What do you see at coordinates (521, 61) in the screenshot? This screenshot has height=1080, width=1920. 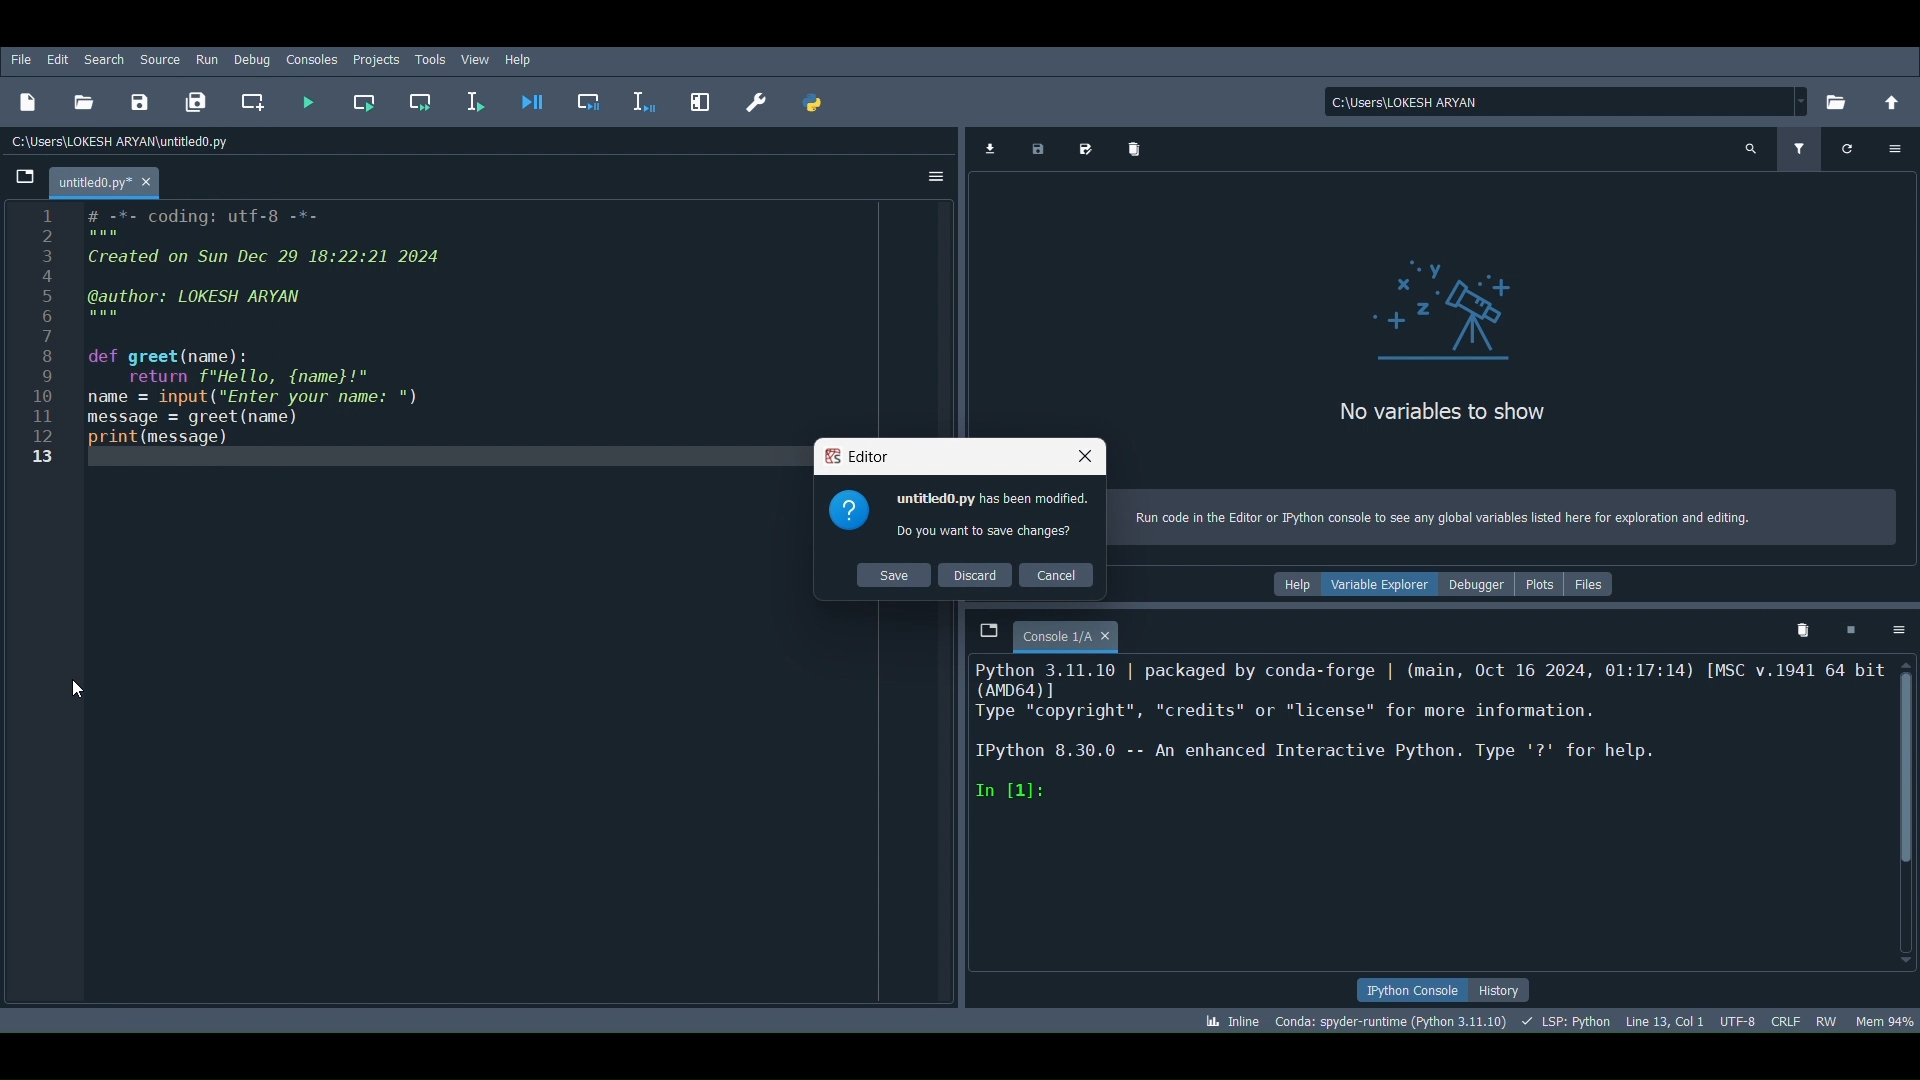 I see `Help` at bounding box center [521, 61].